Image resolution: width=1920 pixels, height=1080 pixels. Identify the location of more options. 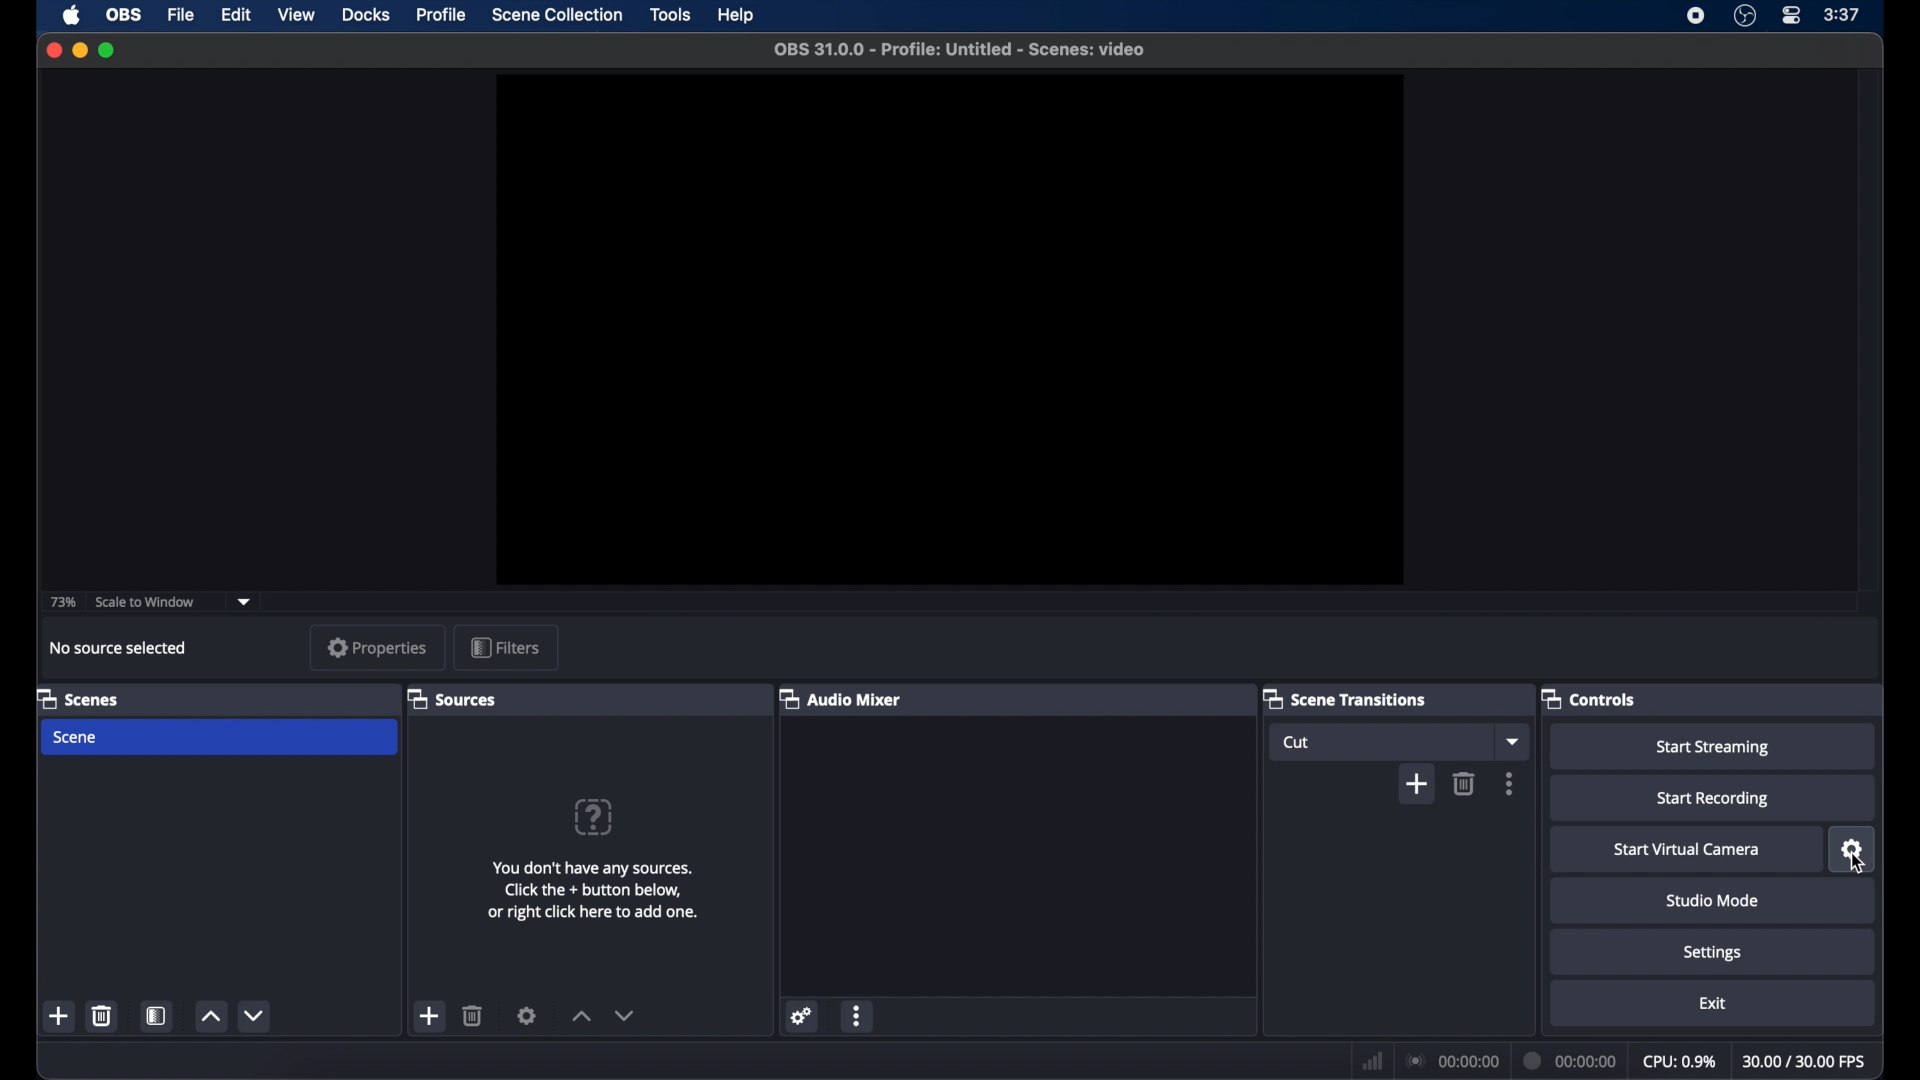
(1510, 784).